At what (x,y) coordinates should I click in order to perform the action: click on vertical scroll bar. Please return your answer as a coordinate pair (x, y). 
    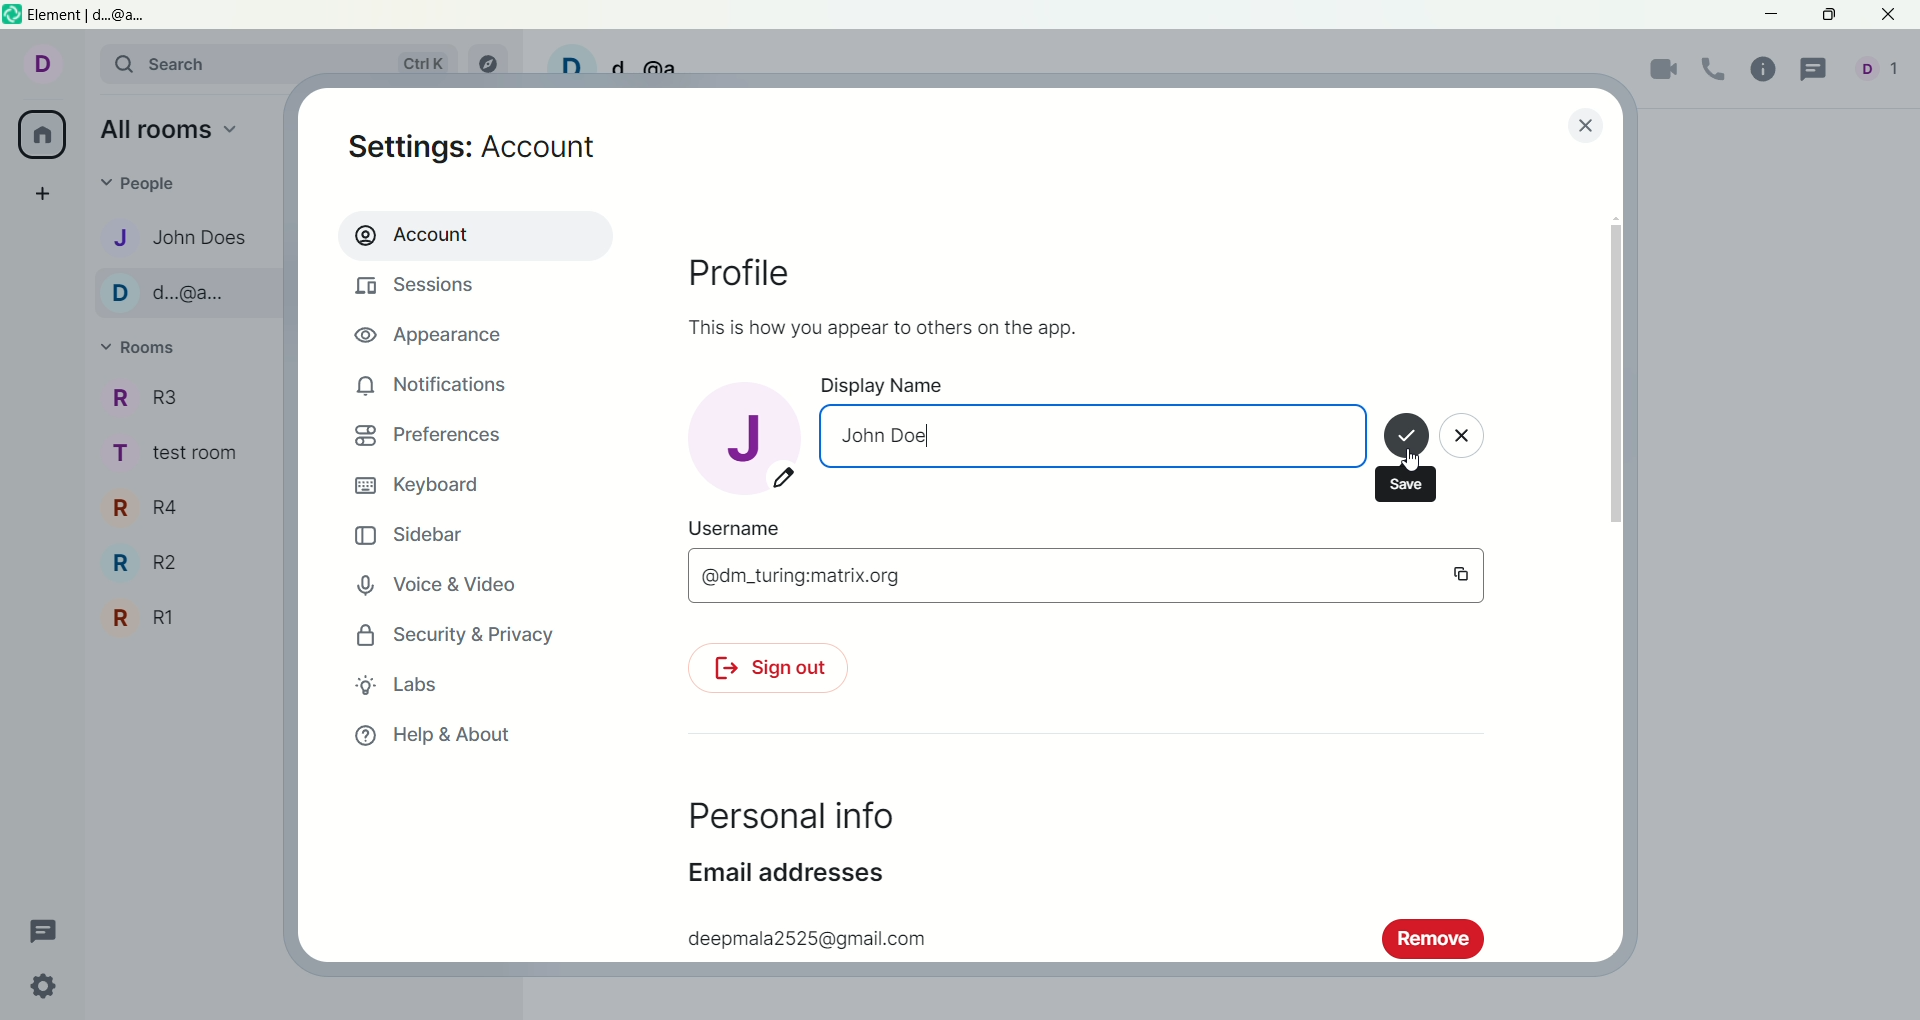
    Looking at the image, I should click on (1618, 578).